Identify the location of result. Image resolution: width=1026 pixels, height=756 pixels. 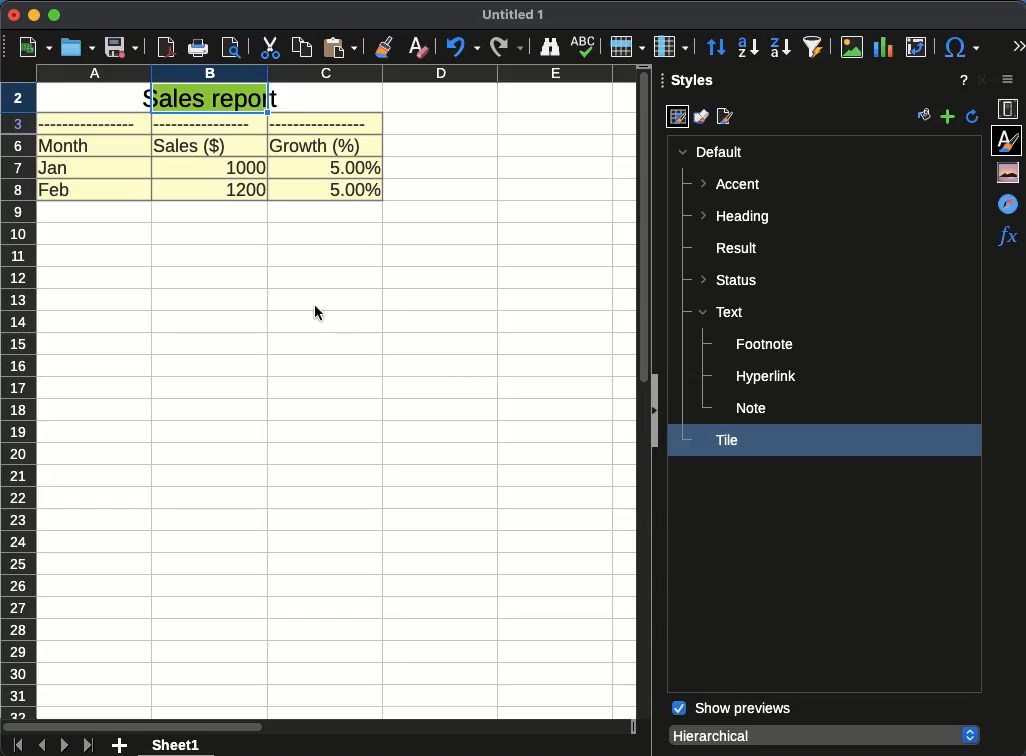
(730, 248).